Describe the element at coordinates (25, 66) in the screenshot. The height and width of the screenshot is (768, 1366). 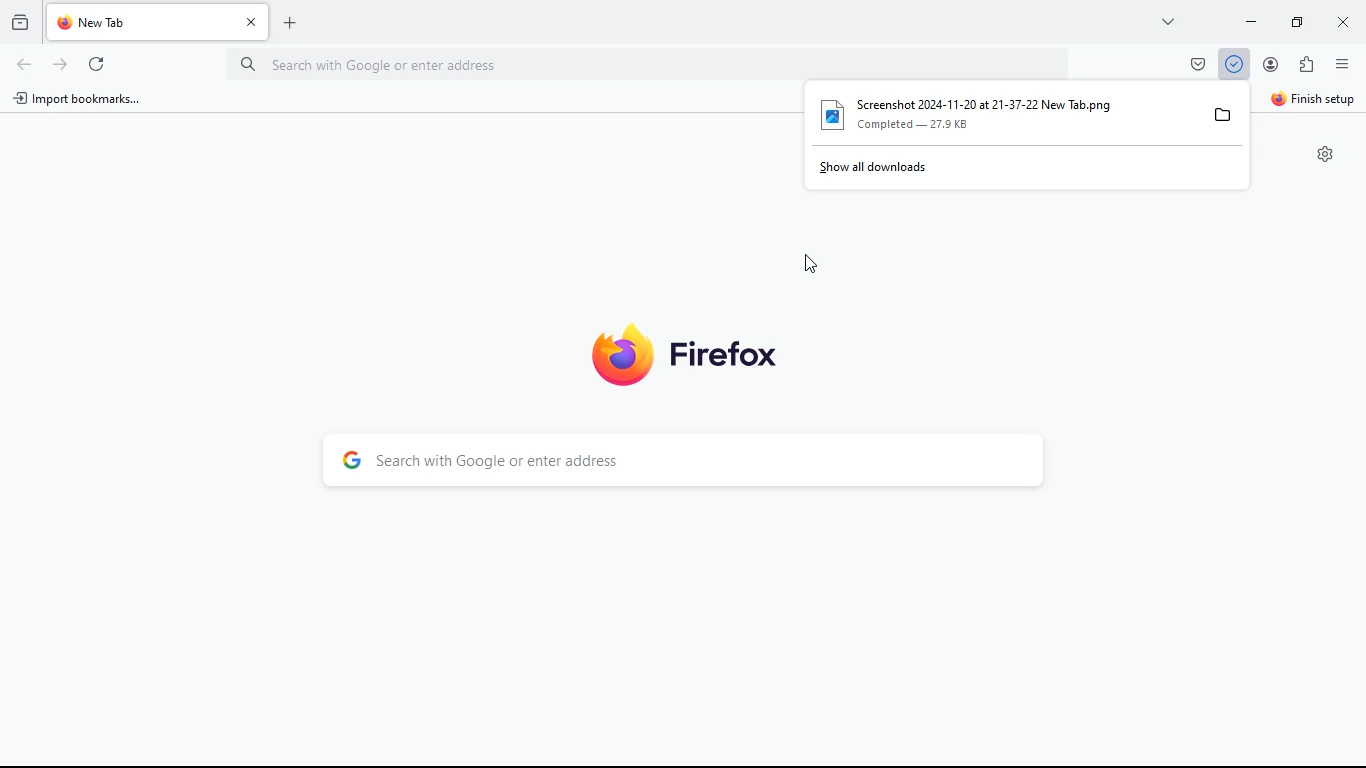
I see `back` at that location.